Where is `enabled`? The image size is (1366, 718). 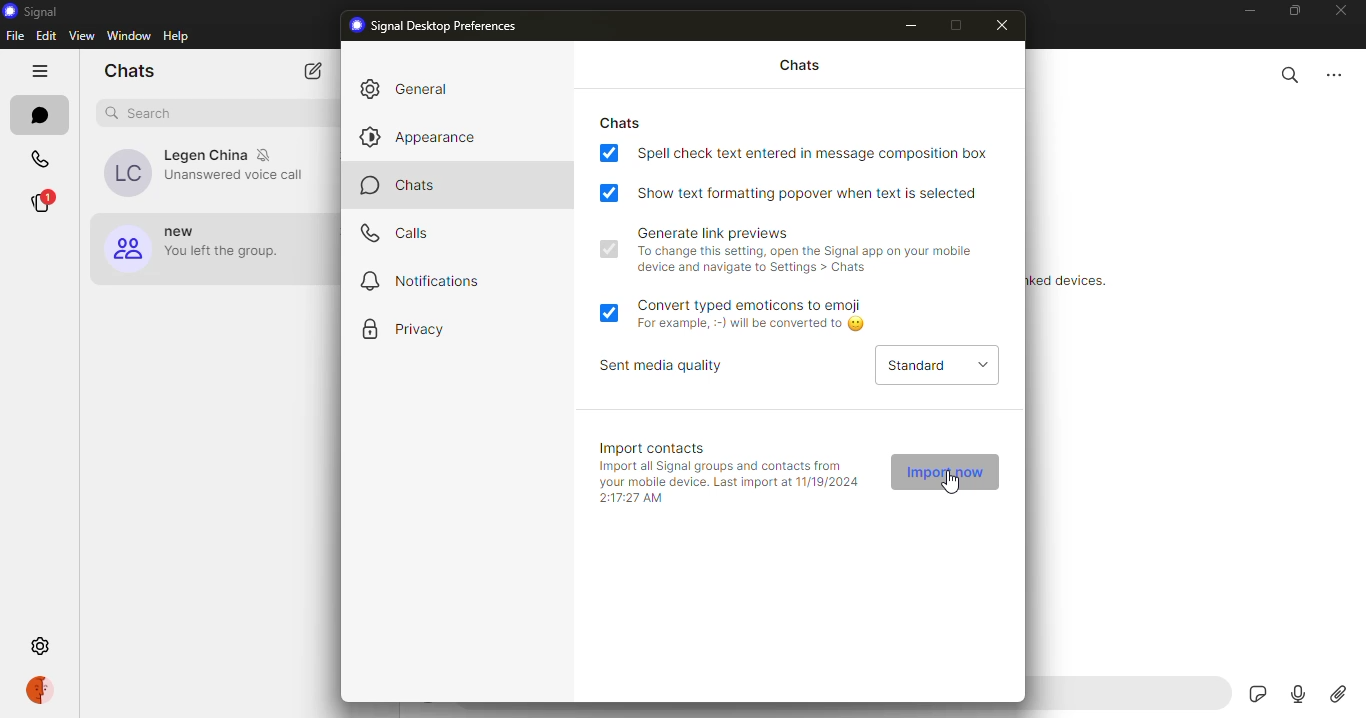
enabled is located at coordinates (608, 194).